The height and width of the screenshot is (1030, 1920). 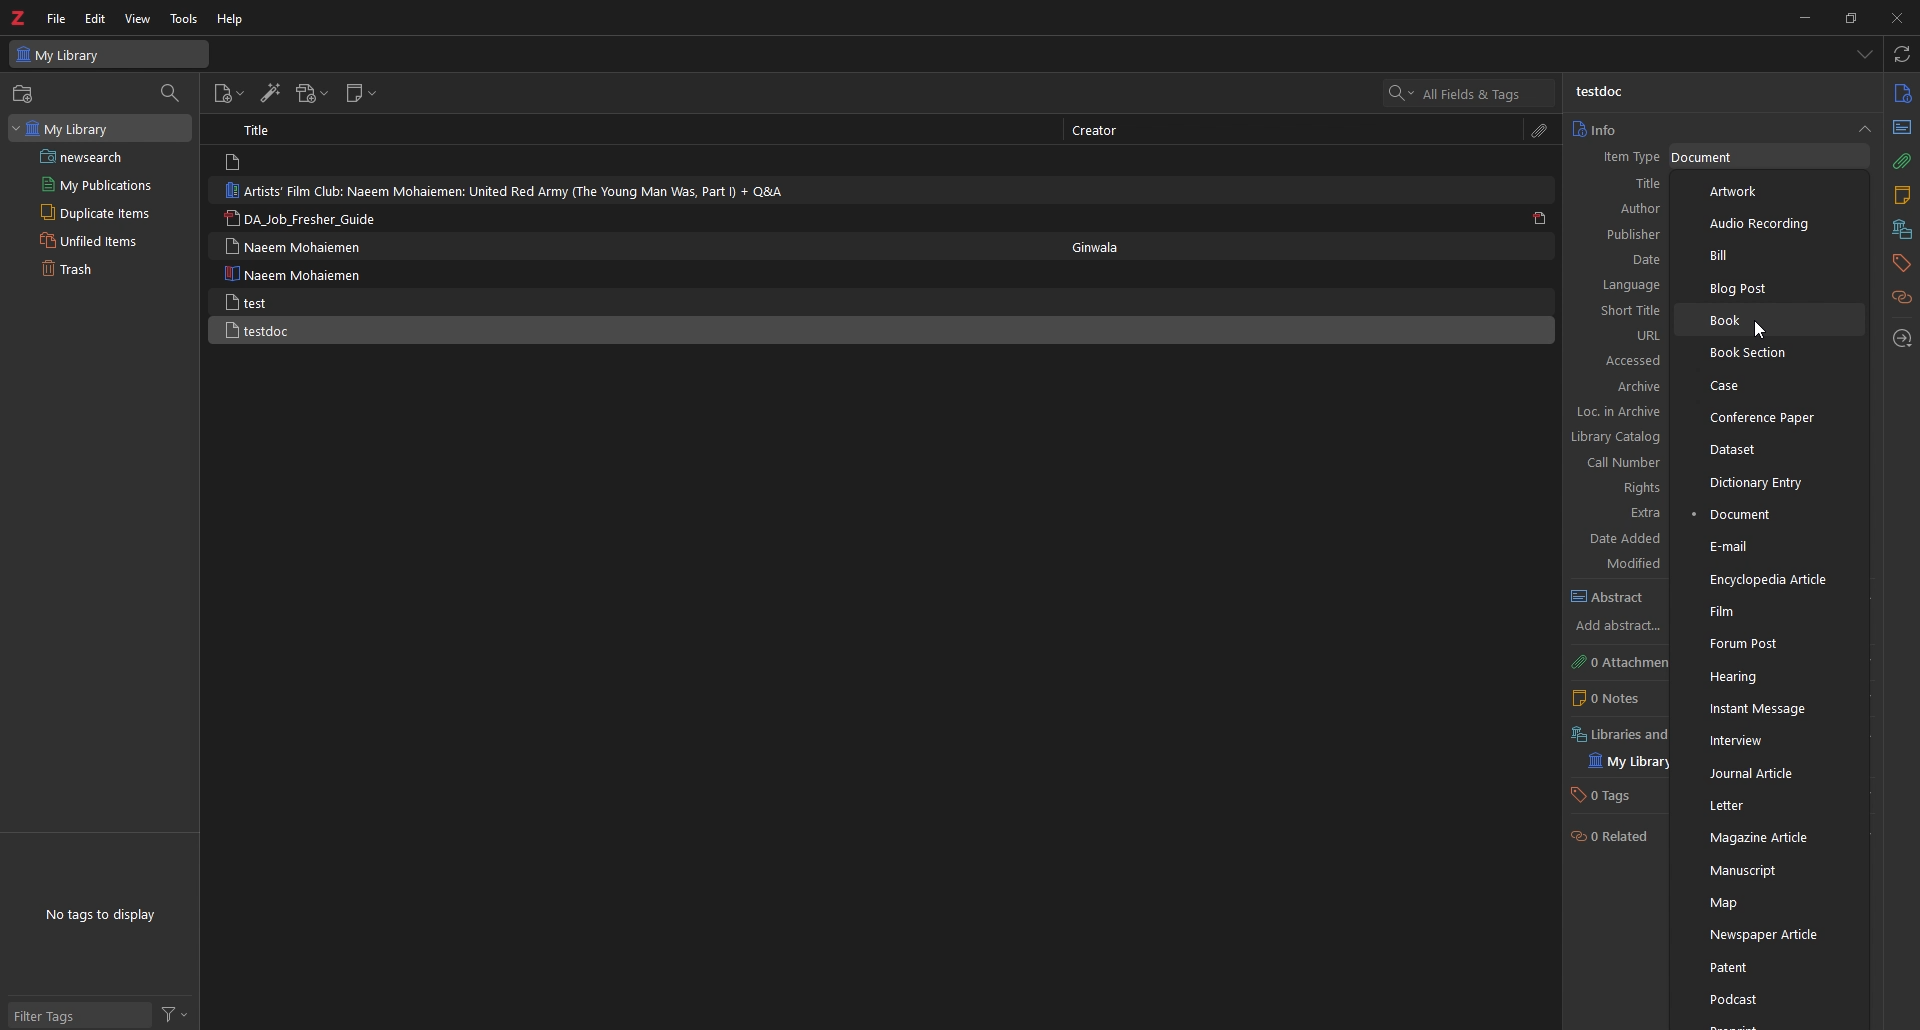 What do you see at coordinates (1866, 54) in the screenshot?
I see `list all items` at bounding box center [1866, 54].